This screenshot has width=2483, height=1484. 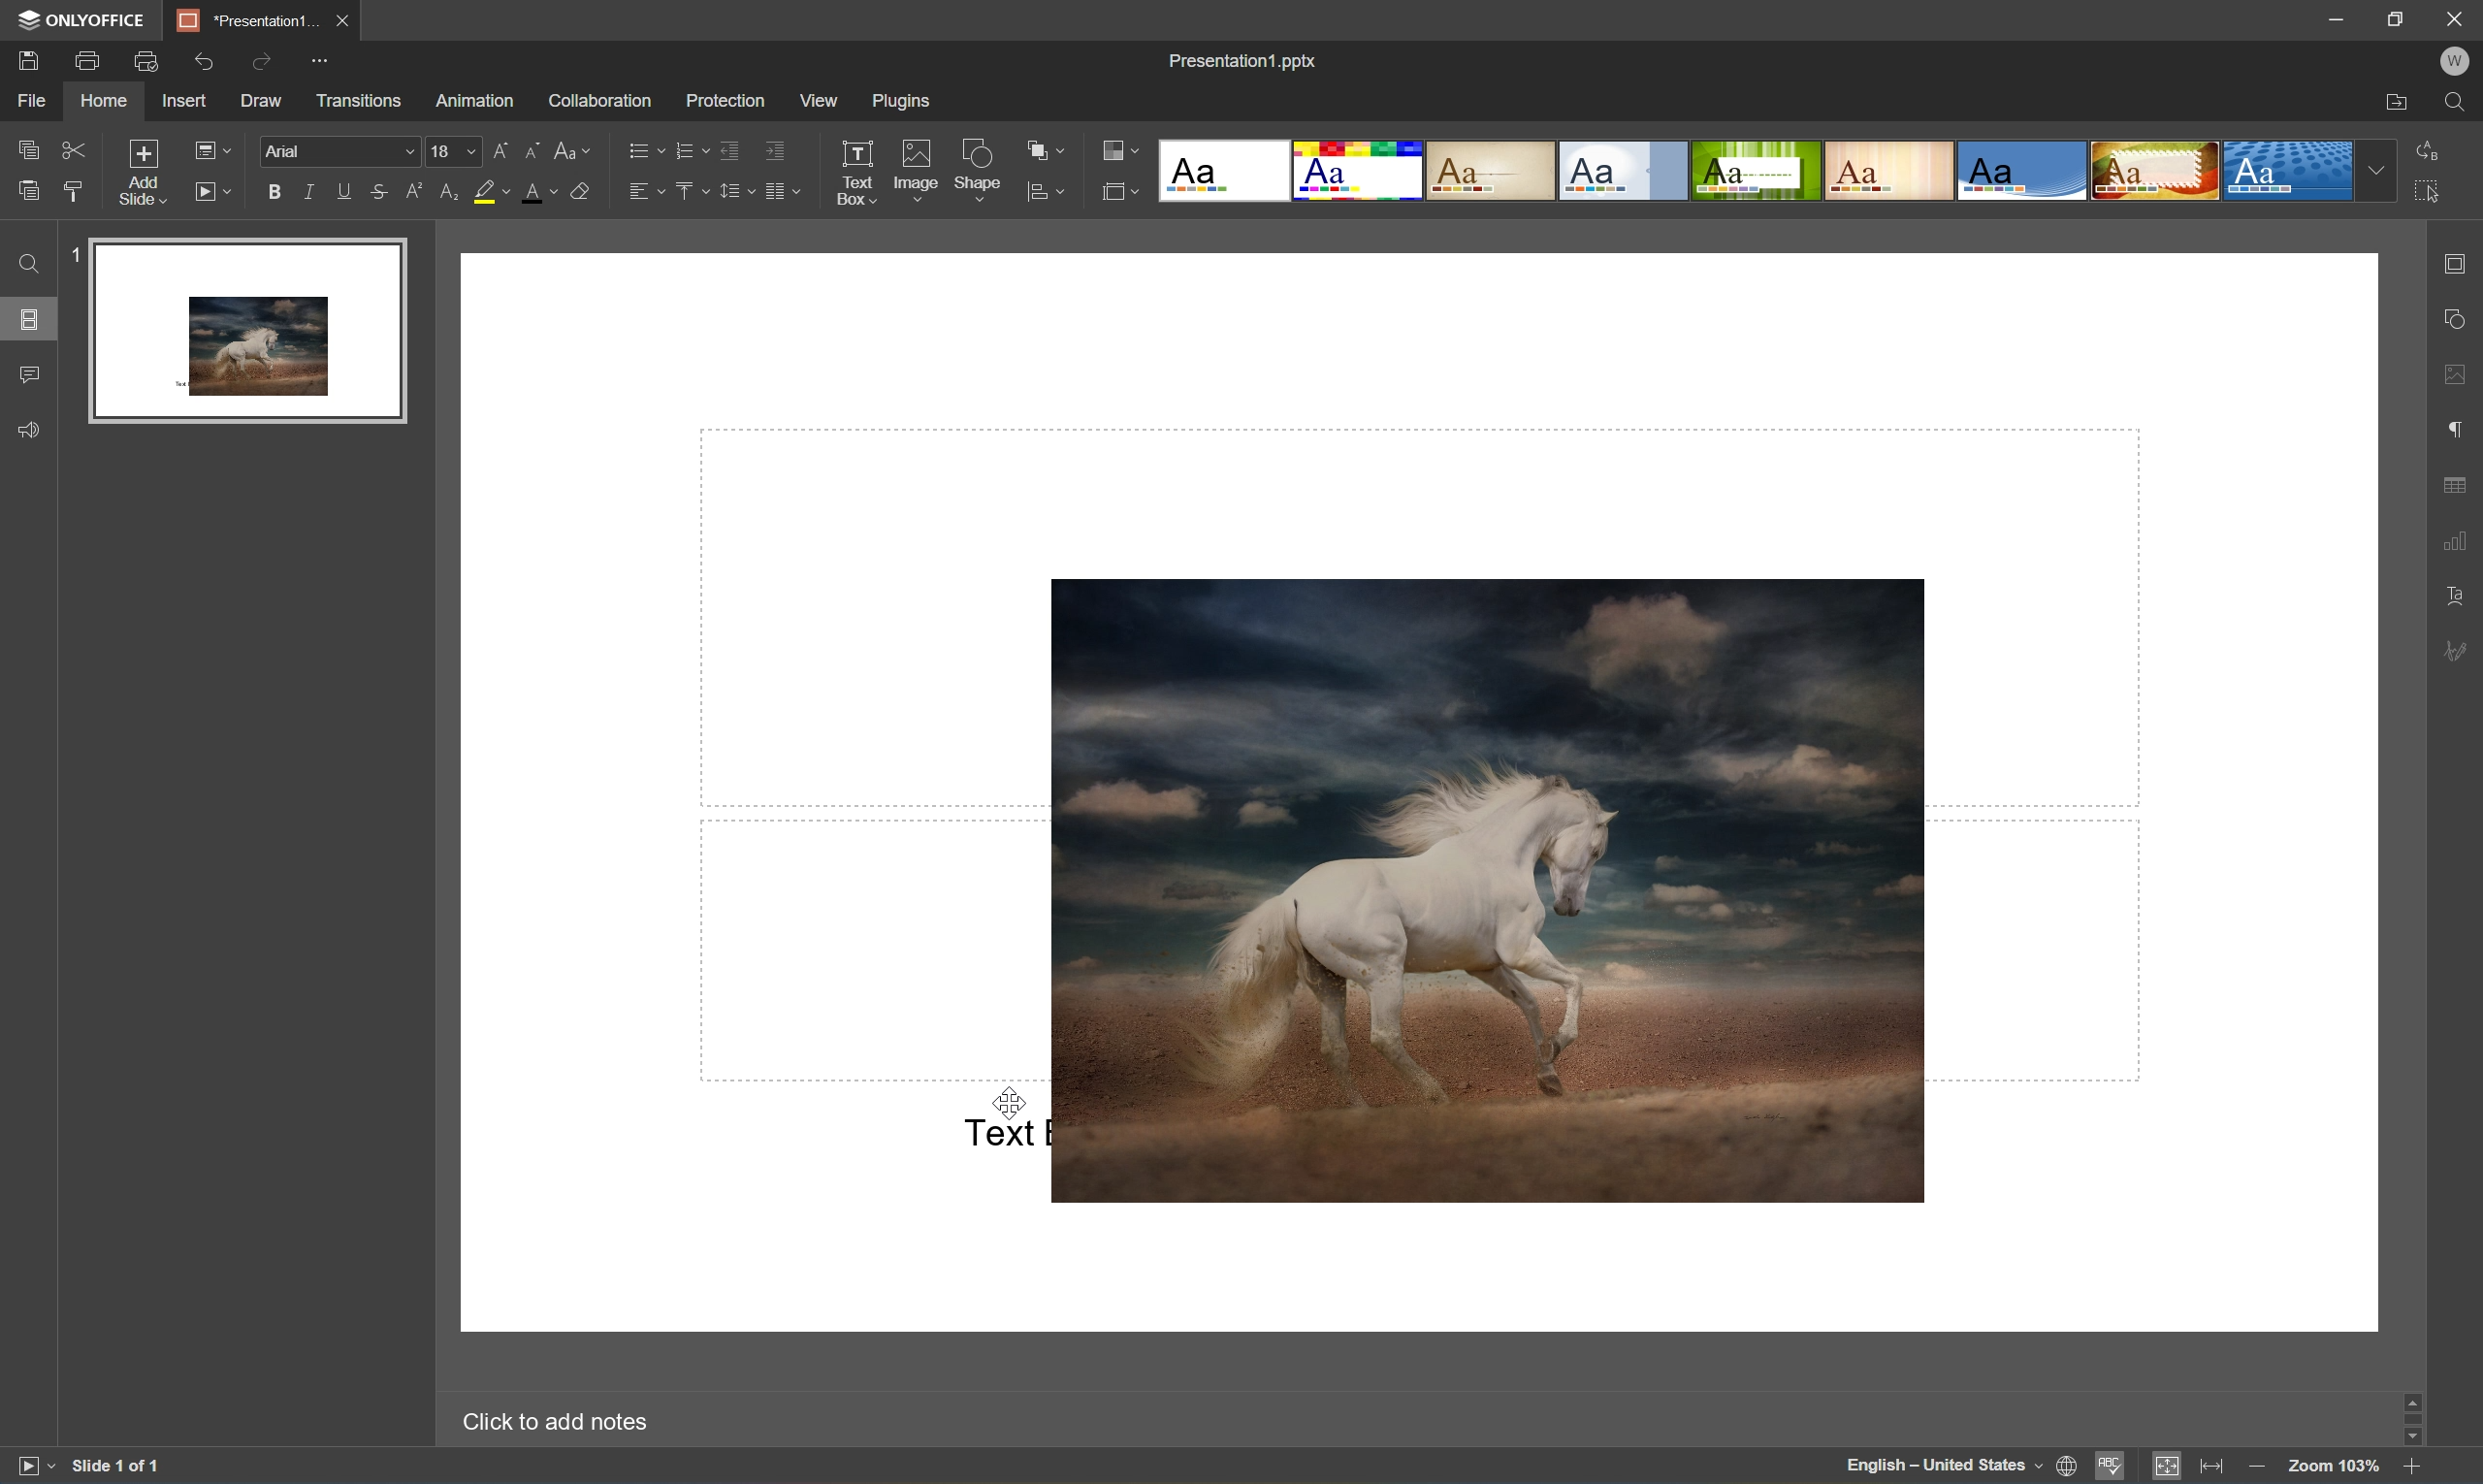 What do you see at coordinates (1043, 149) in the screenshot?
I see `Arrange shapes` at bounding box center [1043, 149].